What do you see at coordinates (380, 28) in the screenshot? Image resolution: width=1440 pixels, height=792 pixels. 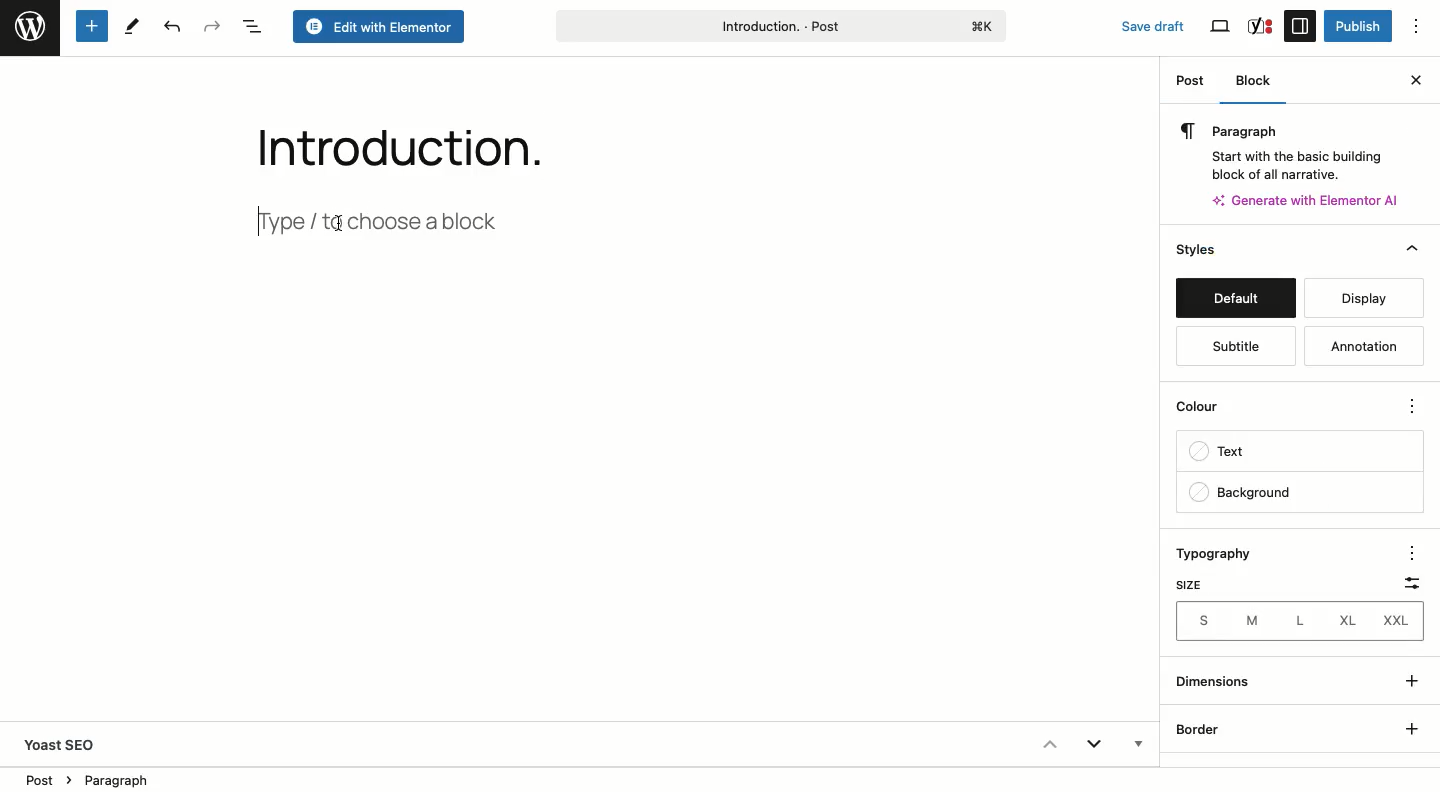 I see `Edit with Elementor` at bounding box center [380, 28].